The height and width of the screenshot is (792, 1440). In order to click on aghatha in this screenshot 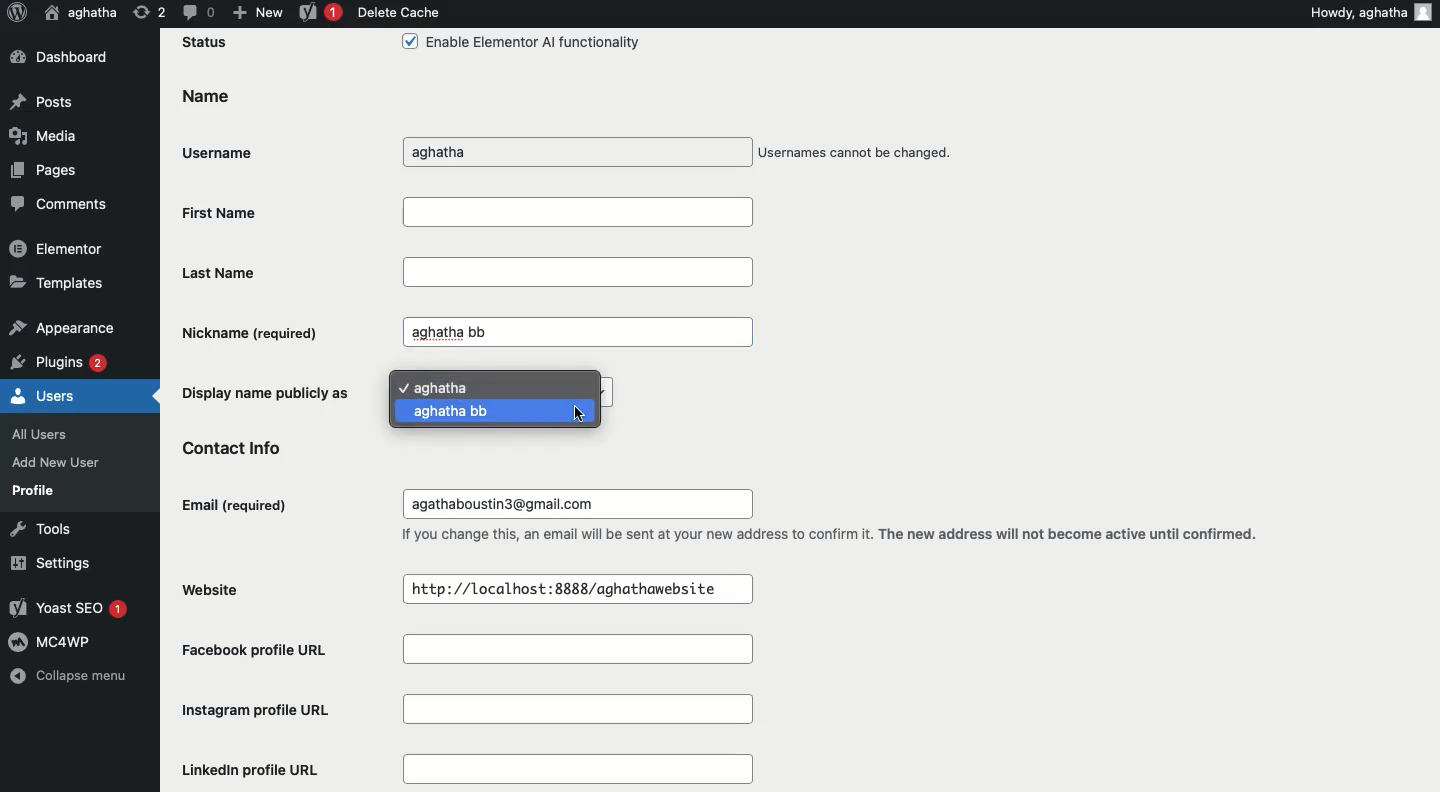, I will do `click(472, 152)`.